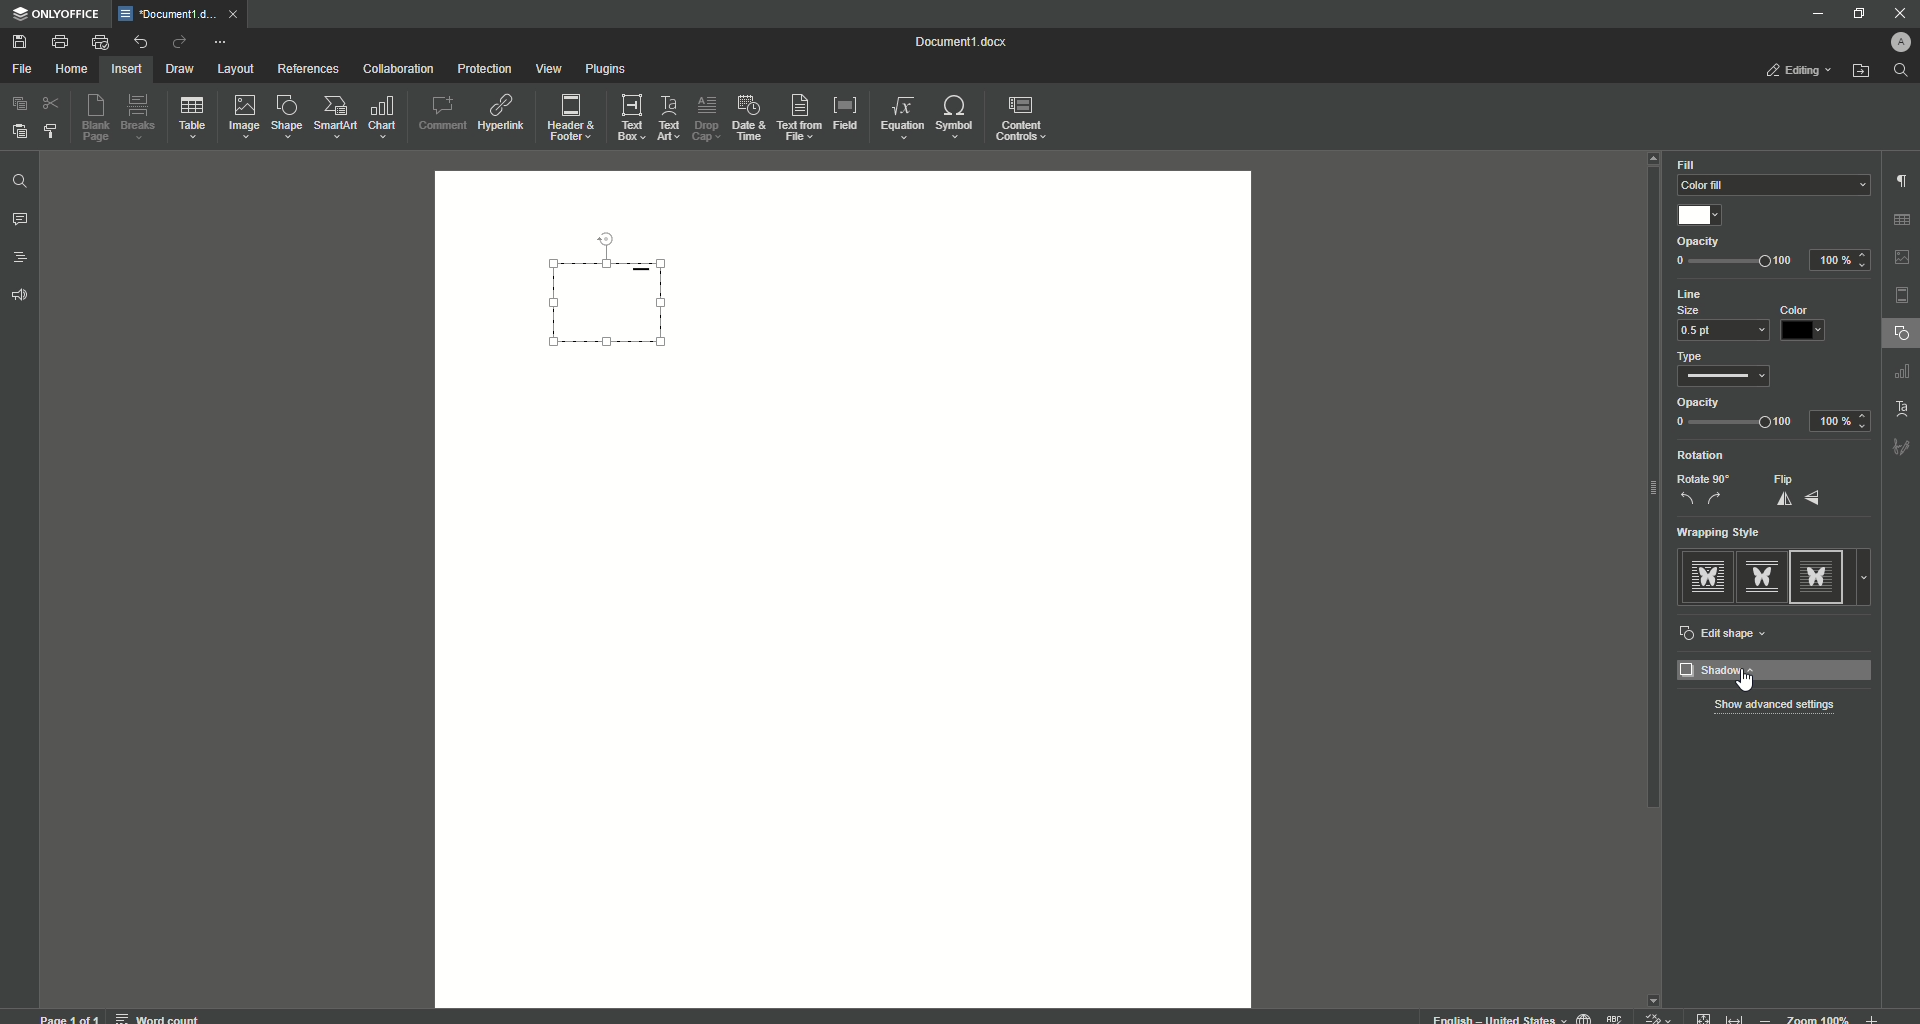  What do you see at coordinates (619, 305) in the screenshot?
I see `Rectangle` at bounding box center [619, 305].